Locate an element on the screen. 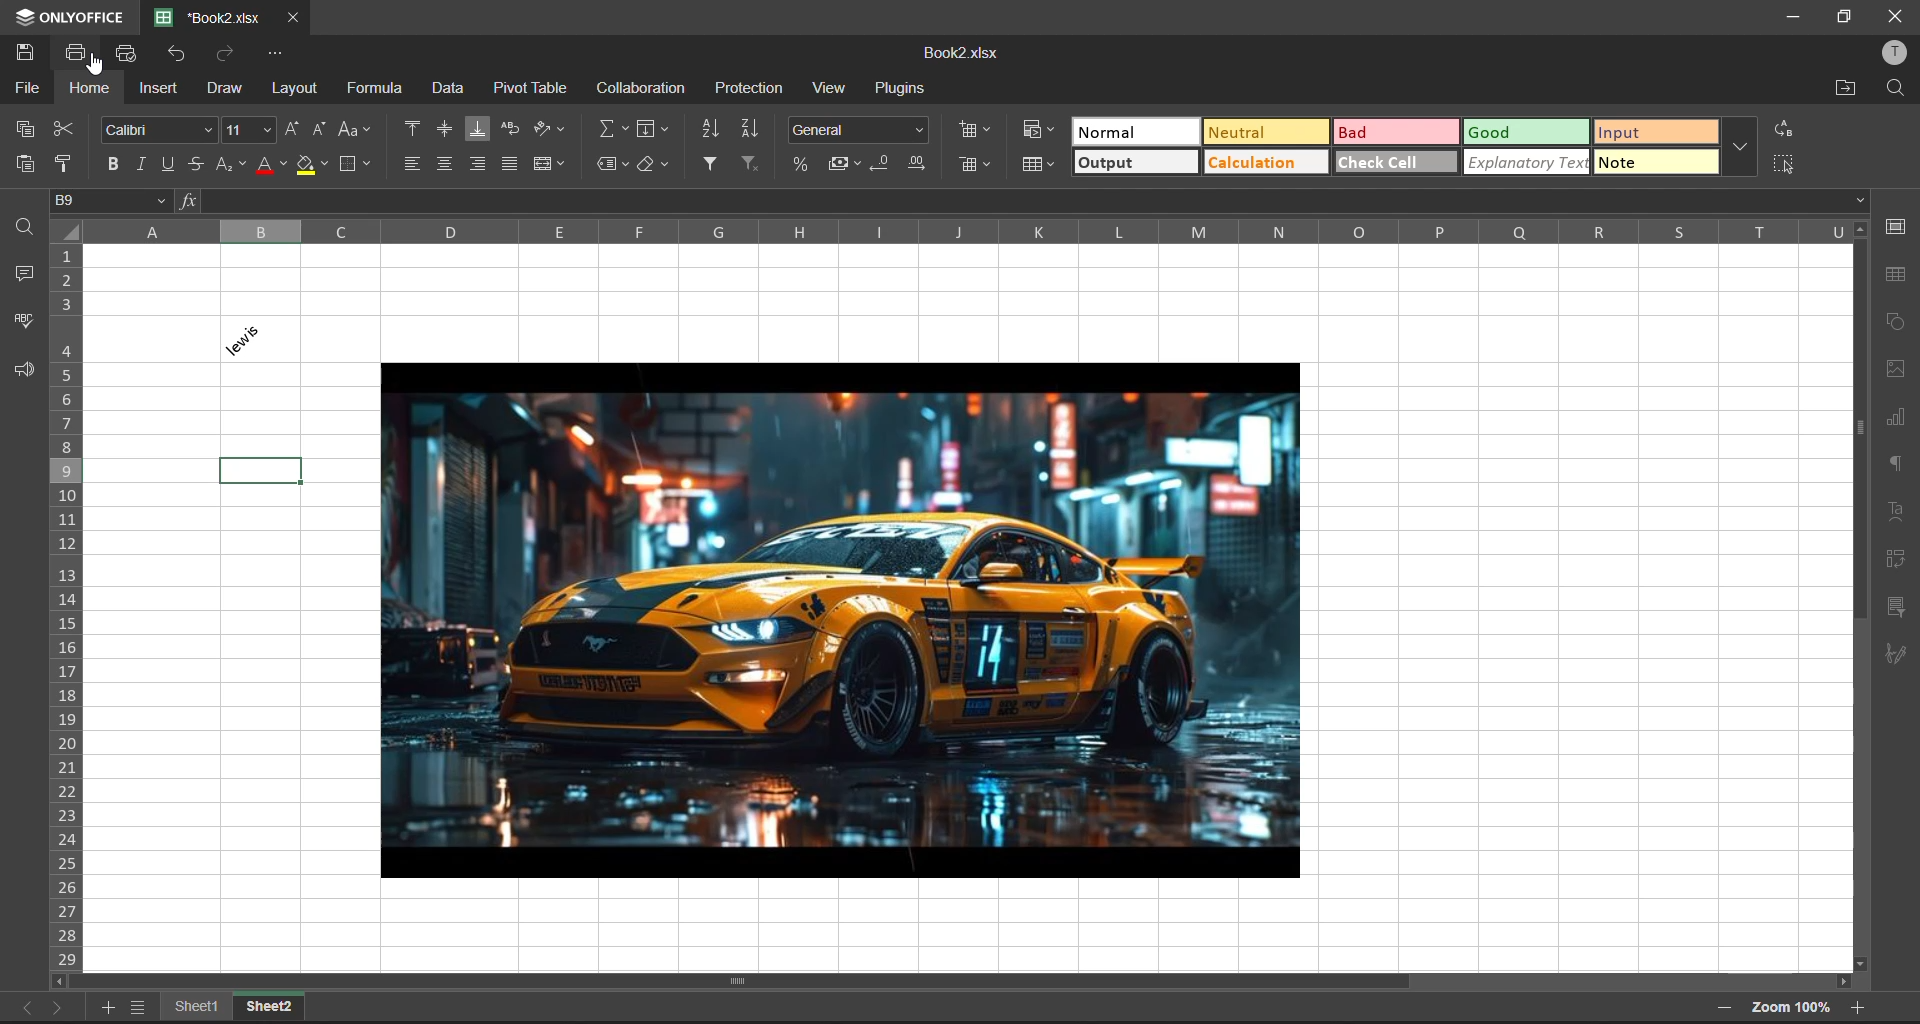 The height and width of the screenshot is (1024, 1920). file name is located at coordinates (960, 51).